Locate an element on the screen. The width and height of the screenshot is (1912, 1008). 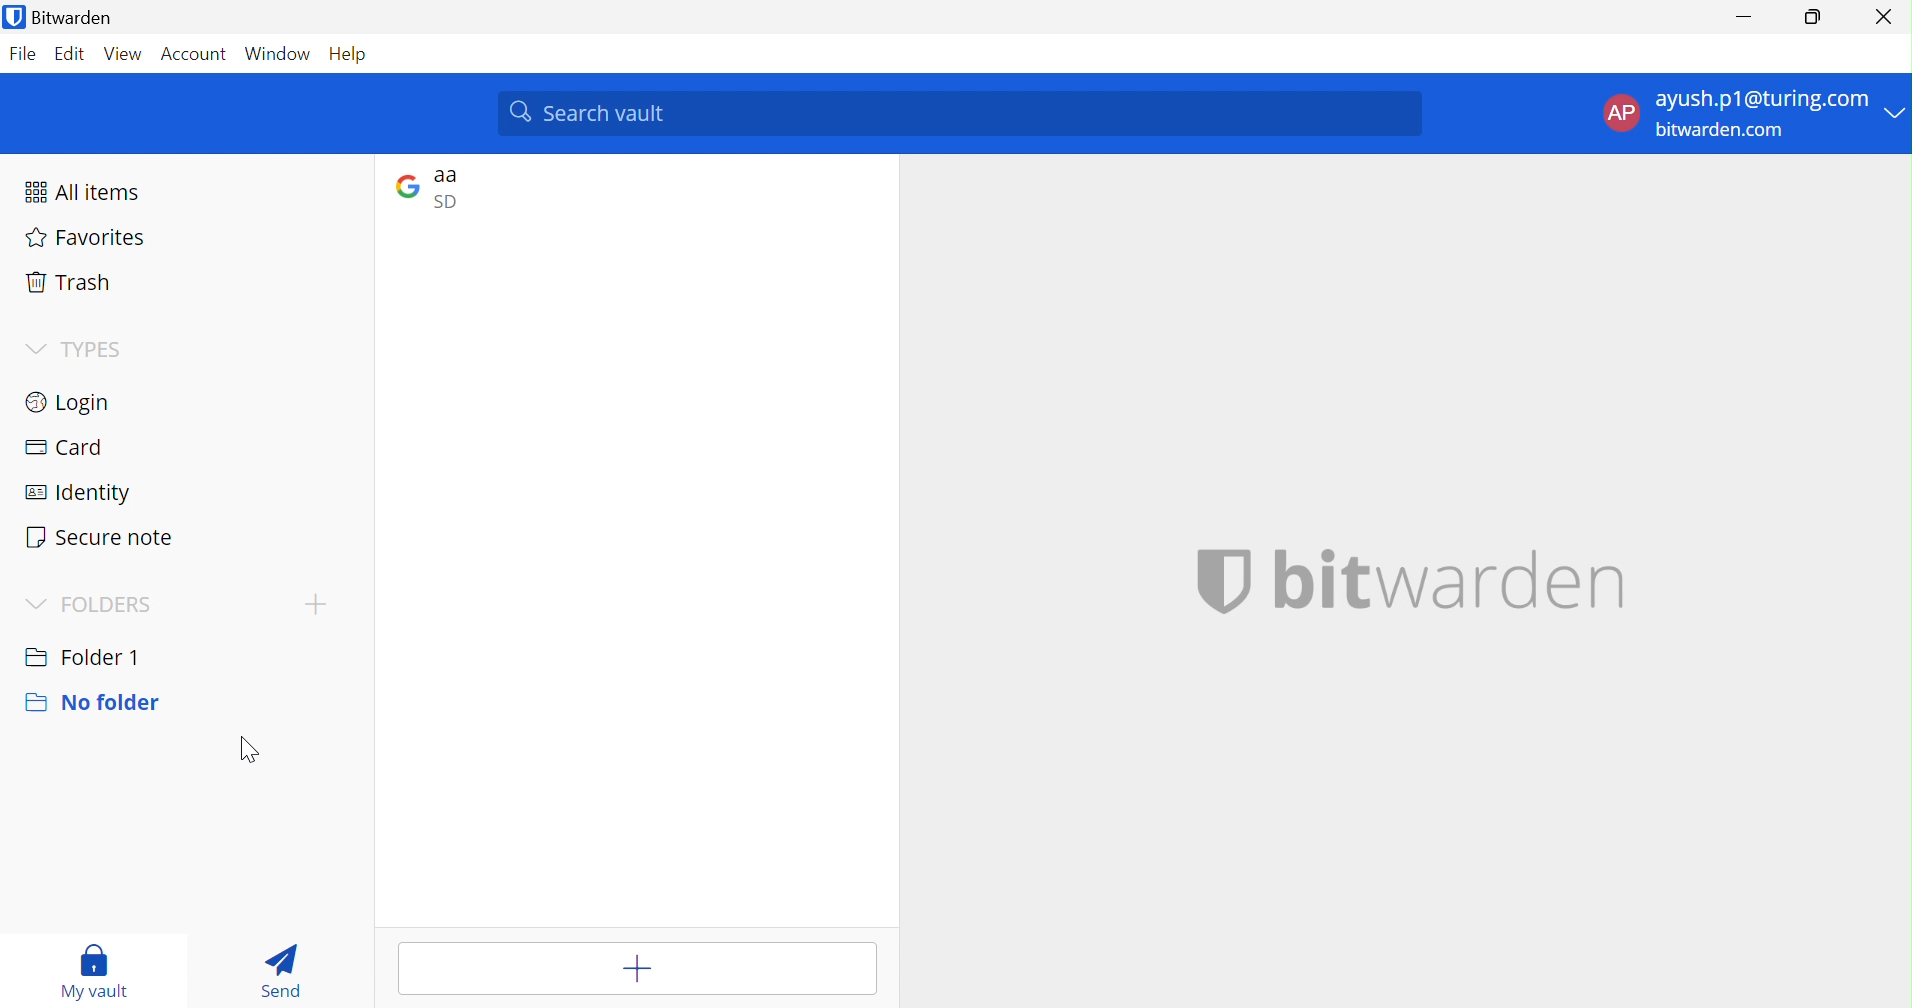
Drop Down is located at coordinates (34, 605).